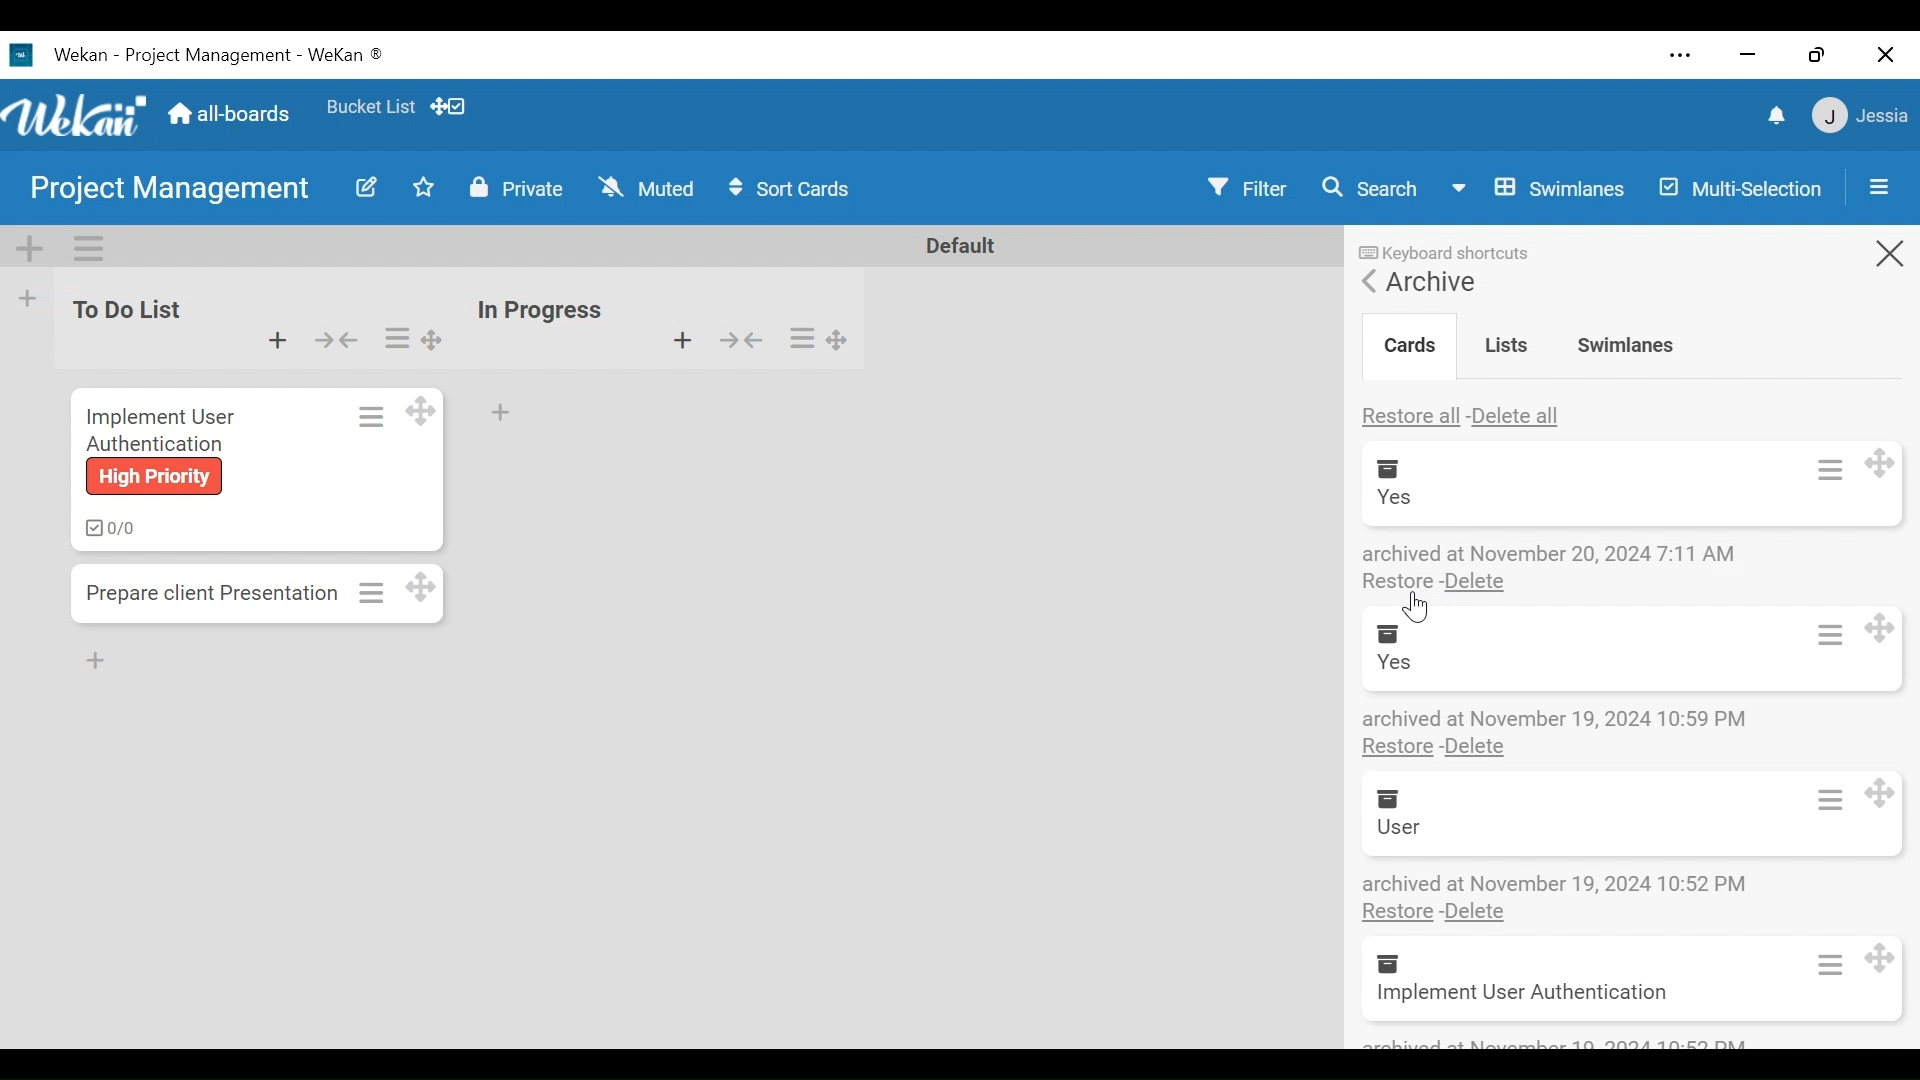 This screenshot has width=1920, height=1080. I want to click on Desktop drag handles, so click(432, 586).